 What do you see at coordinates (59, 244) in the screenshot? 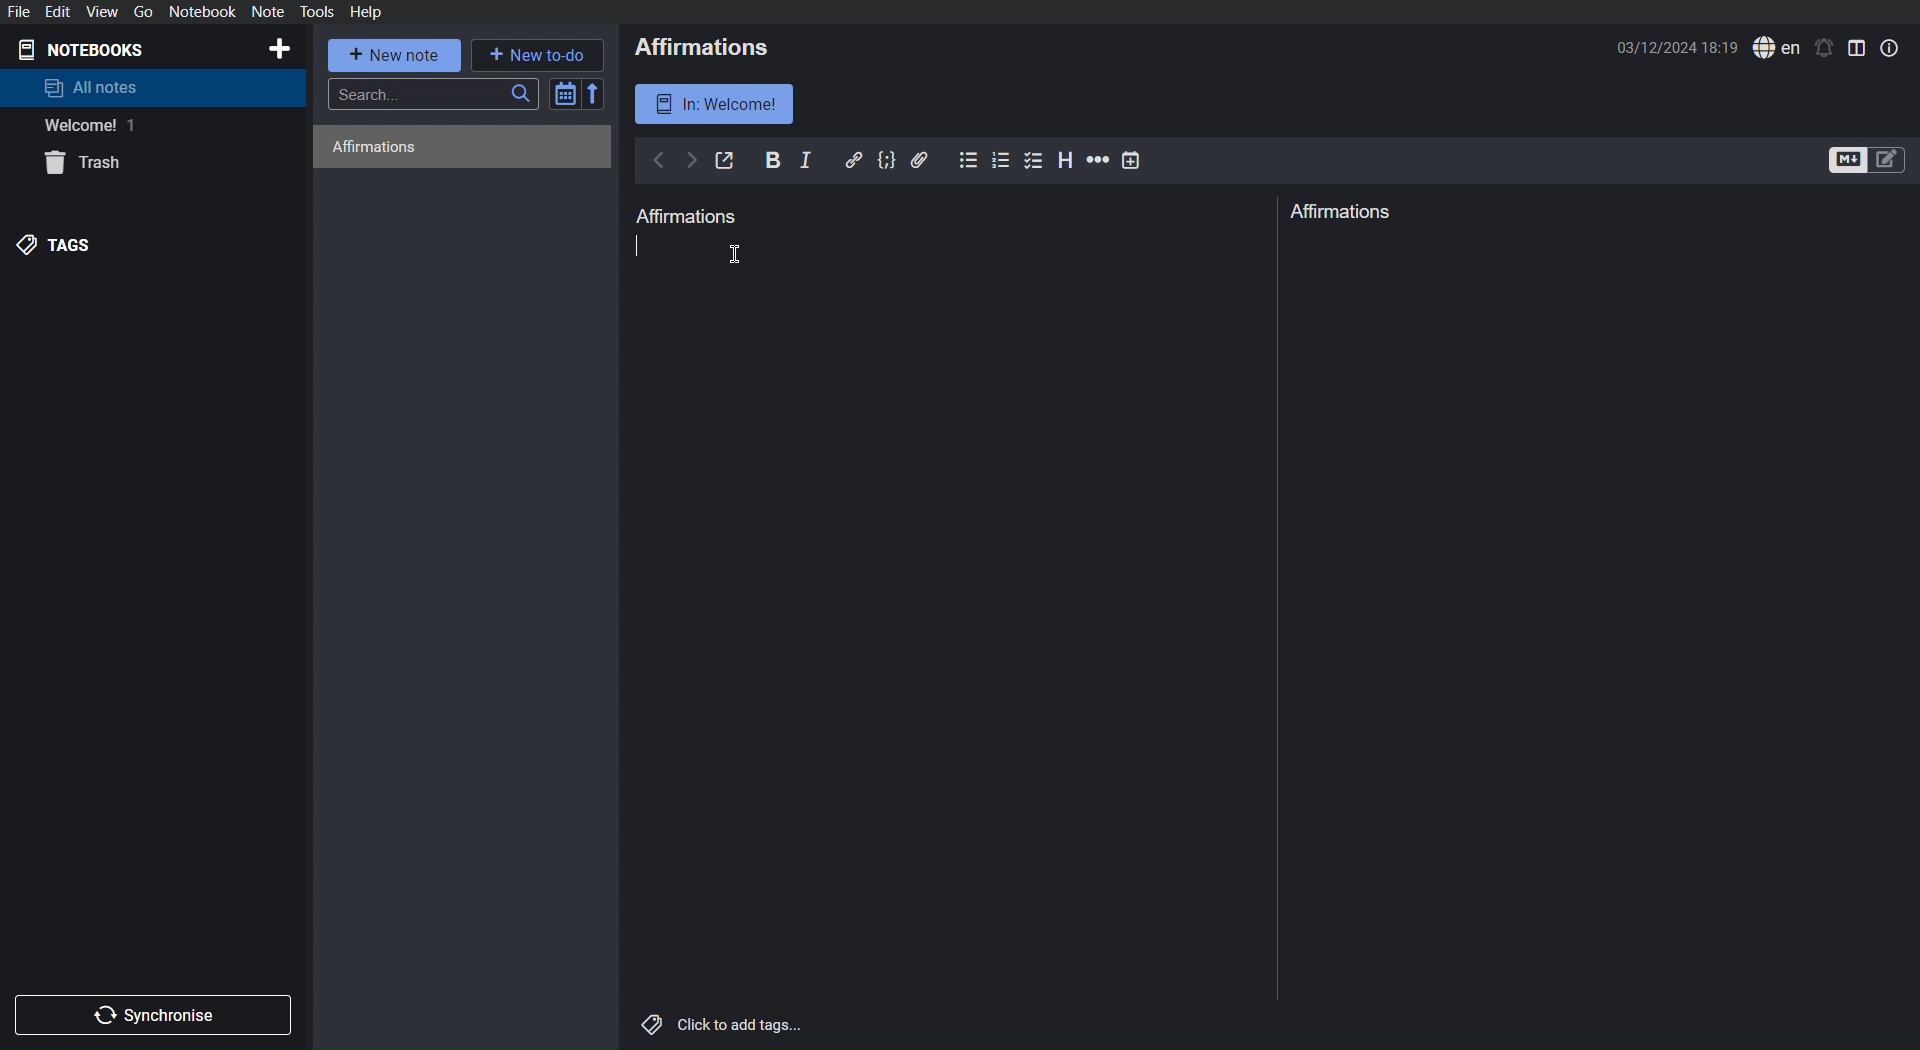
I see `Tags` at bounding box center [59, 244].